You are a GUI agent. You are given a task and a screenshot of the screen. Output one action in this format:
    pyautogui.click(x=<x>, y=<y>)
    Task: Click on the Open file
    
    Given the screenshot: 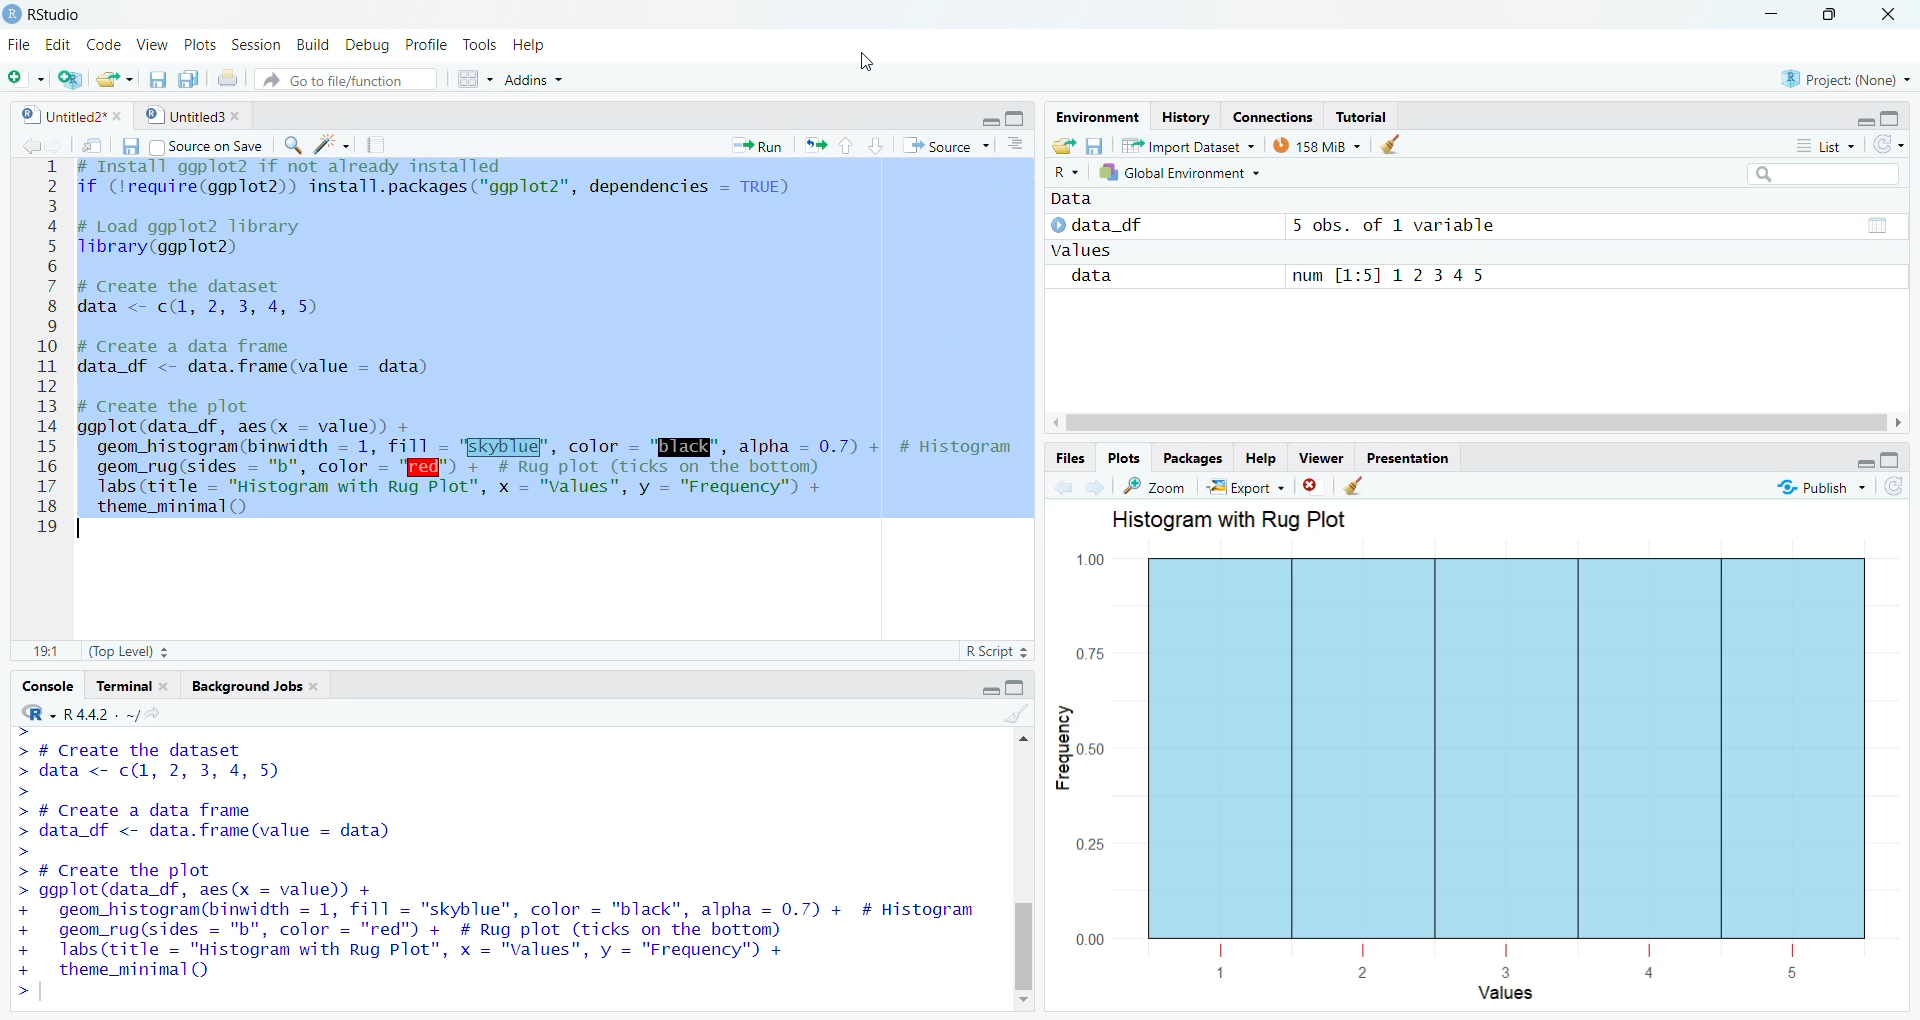 What is the action you would take?
    pyautogui.click(x=114, y=77)
    